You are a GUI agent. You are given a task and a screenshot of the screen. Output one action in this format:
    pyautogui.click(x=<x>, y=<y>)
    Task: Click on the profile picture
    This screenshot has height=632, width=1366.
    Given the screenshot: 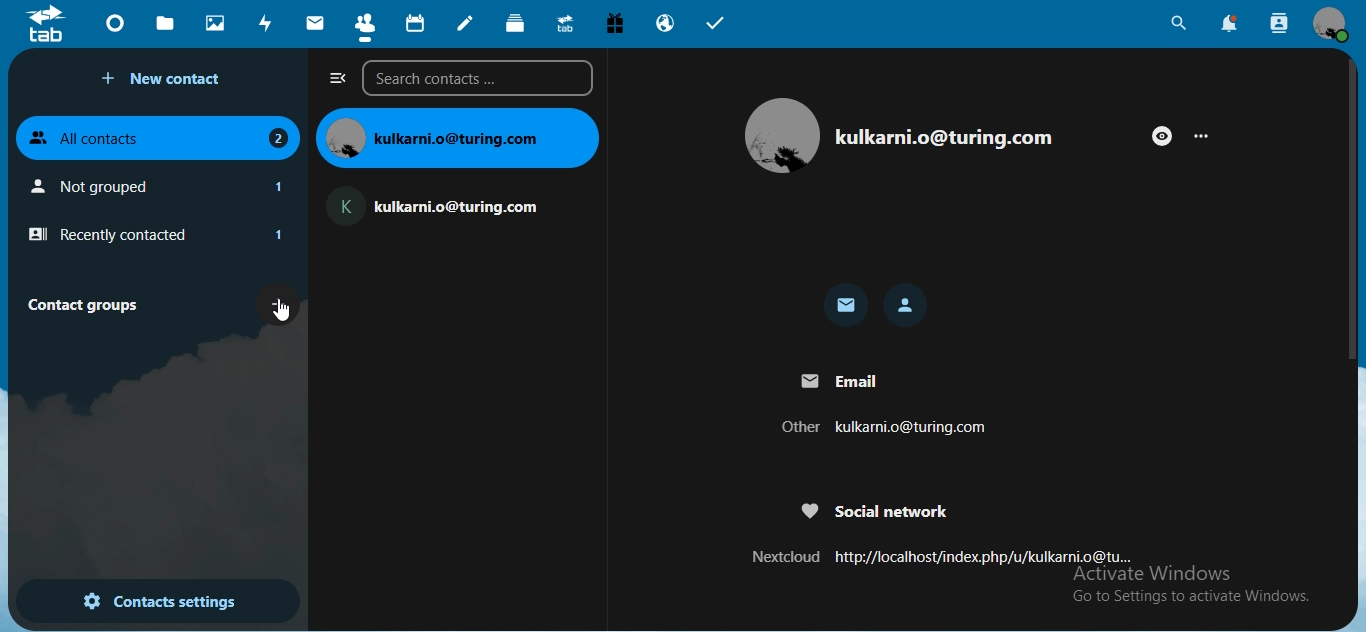 What is the action you would take?
    pyautogui.click(x=783, y=135)
    